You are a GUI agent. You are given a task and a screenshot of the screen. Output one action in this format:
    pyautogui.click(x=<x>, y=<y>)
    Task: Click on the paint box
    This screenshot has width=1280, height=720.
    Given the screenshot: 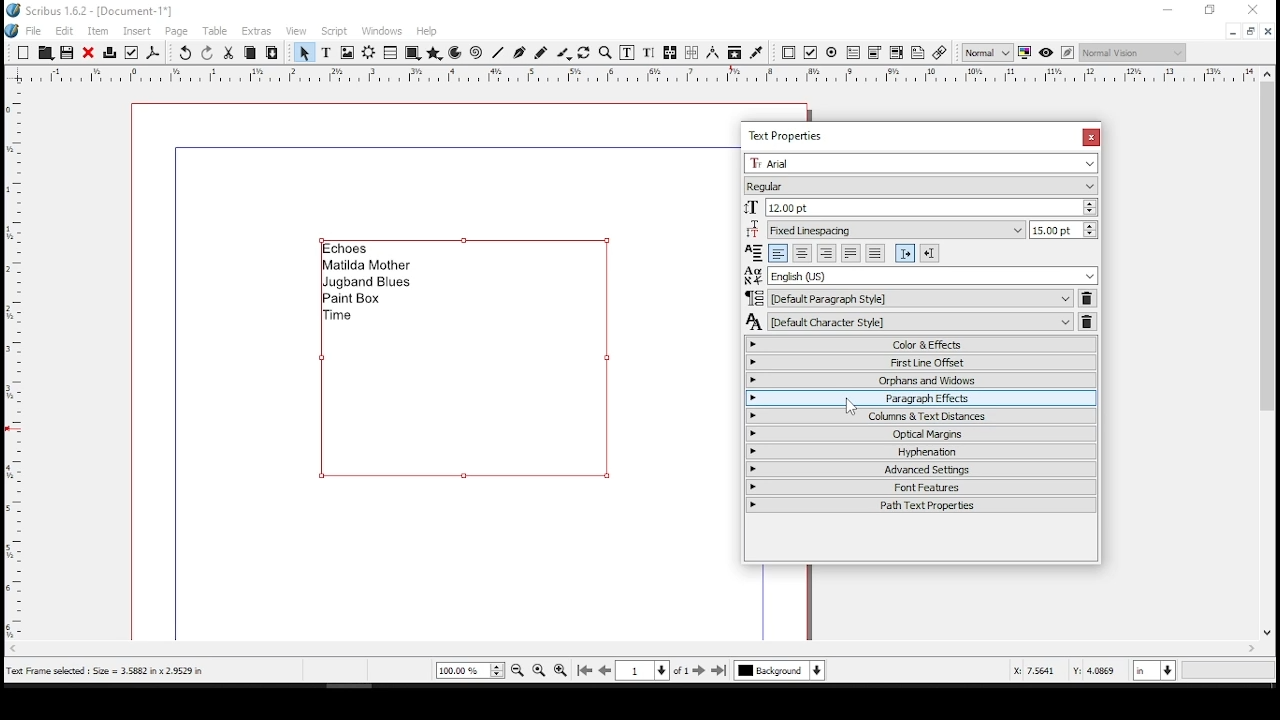 What is the action you would take?
    pyautogui.click(x=358, y=299)
    